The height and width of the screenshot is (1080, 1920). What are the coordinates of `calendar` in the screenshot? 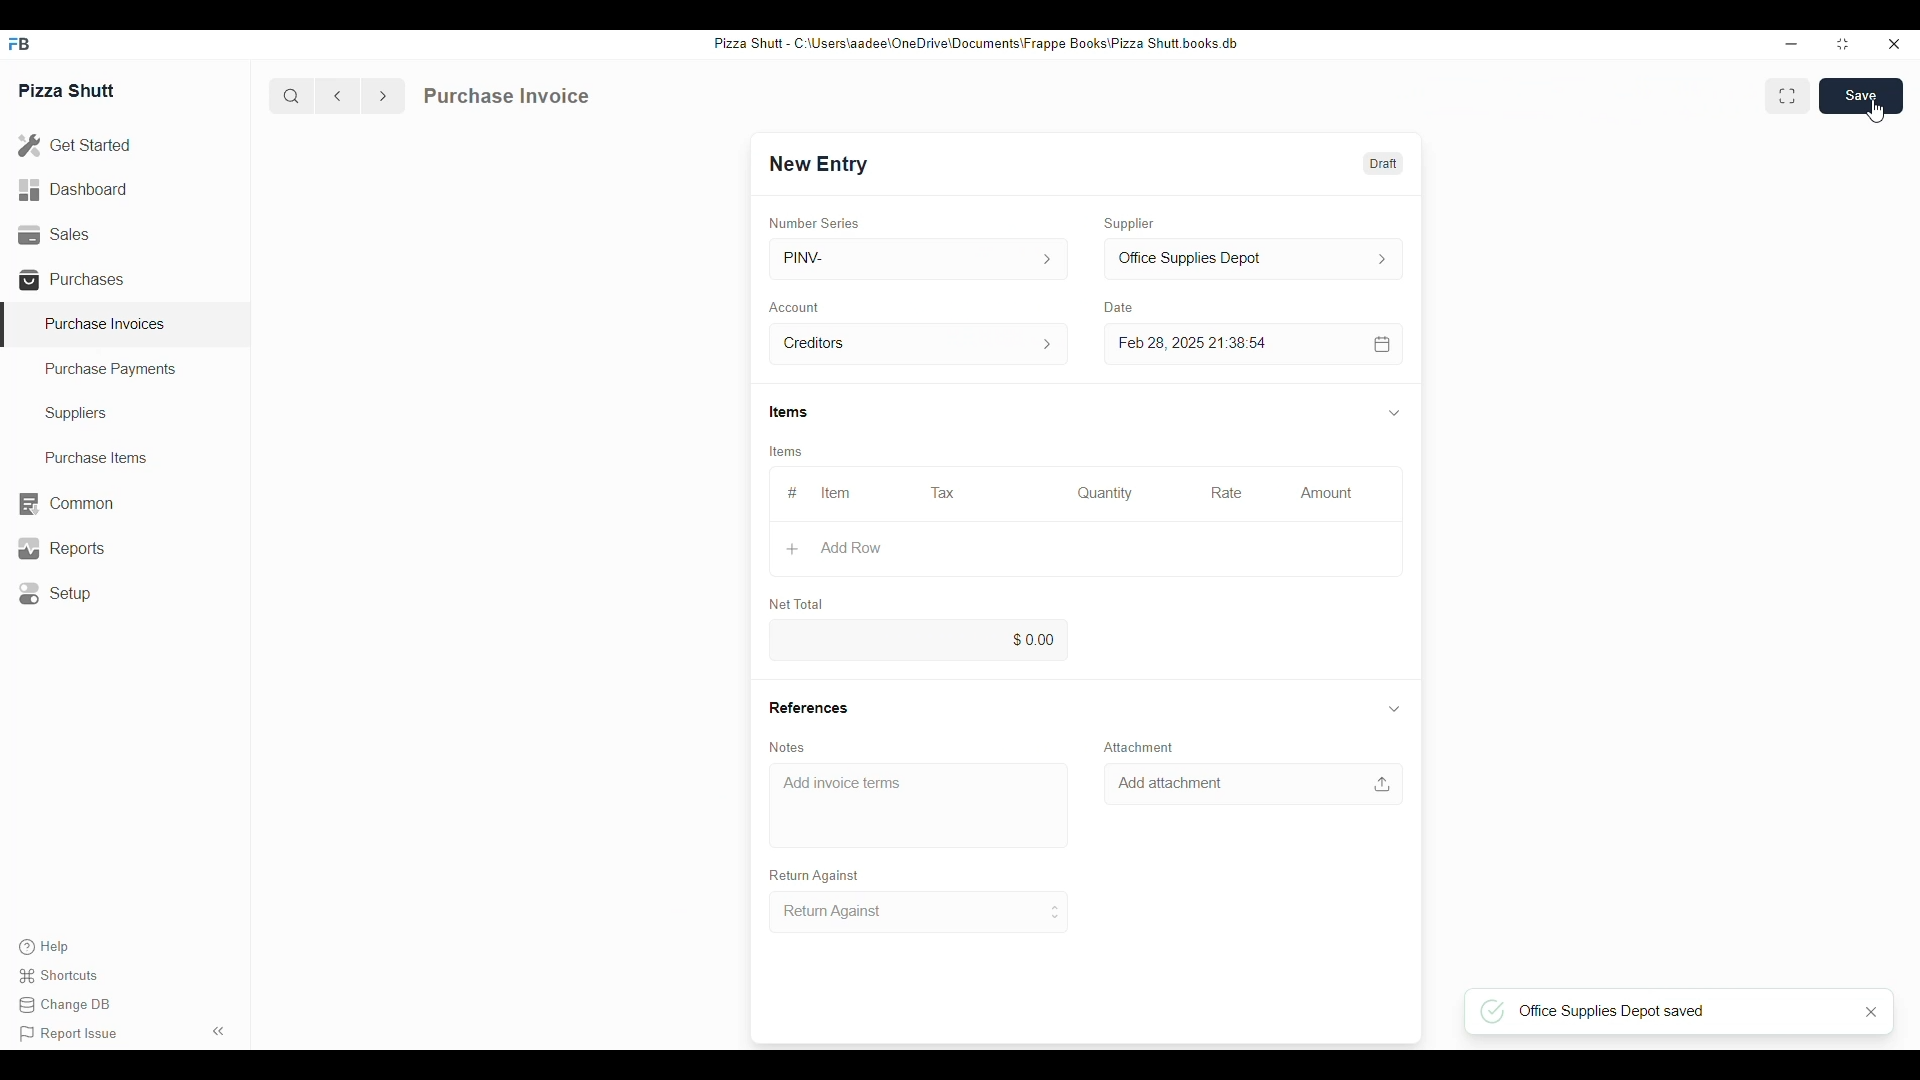 It's located at (1380, 343).